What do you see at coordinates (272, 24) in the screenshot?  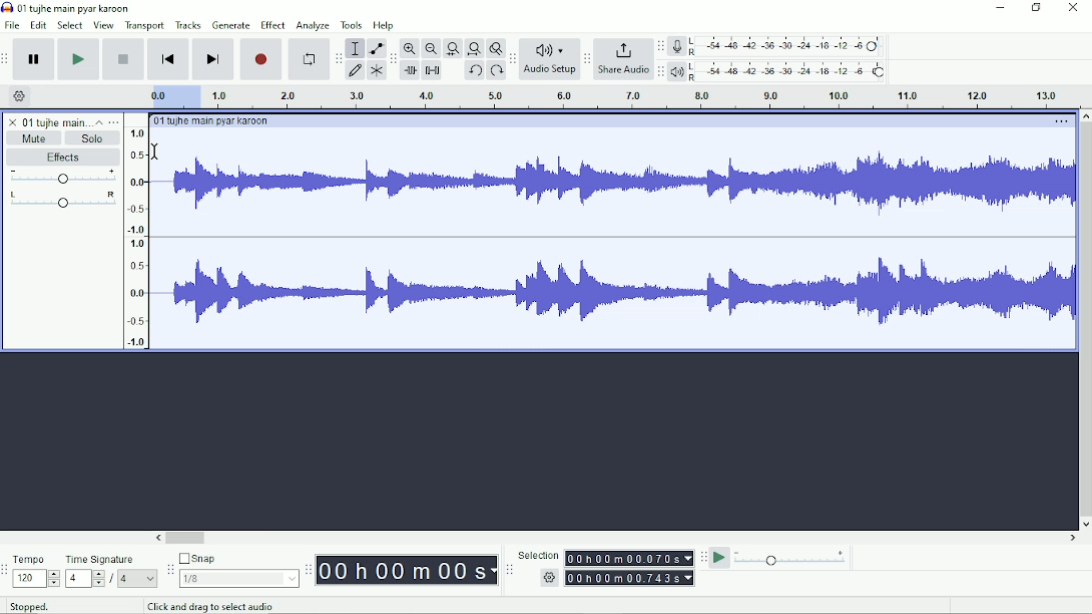 I see `Effect` at bounding box center [272, 24].